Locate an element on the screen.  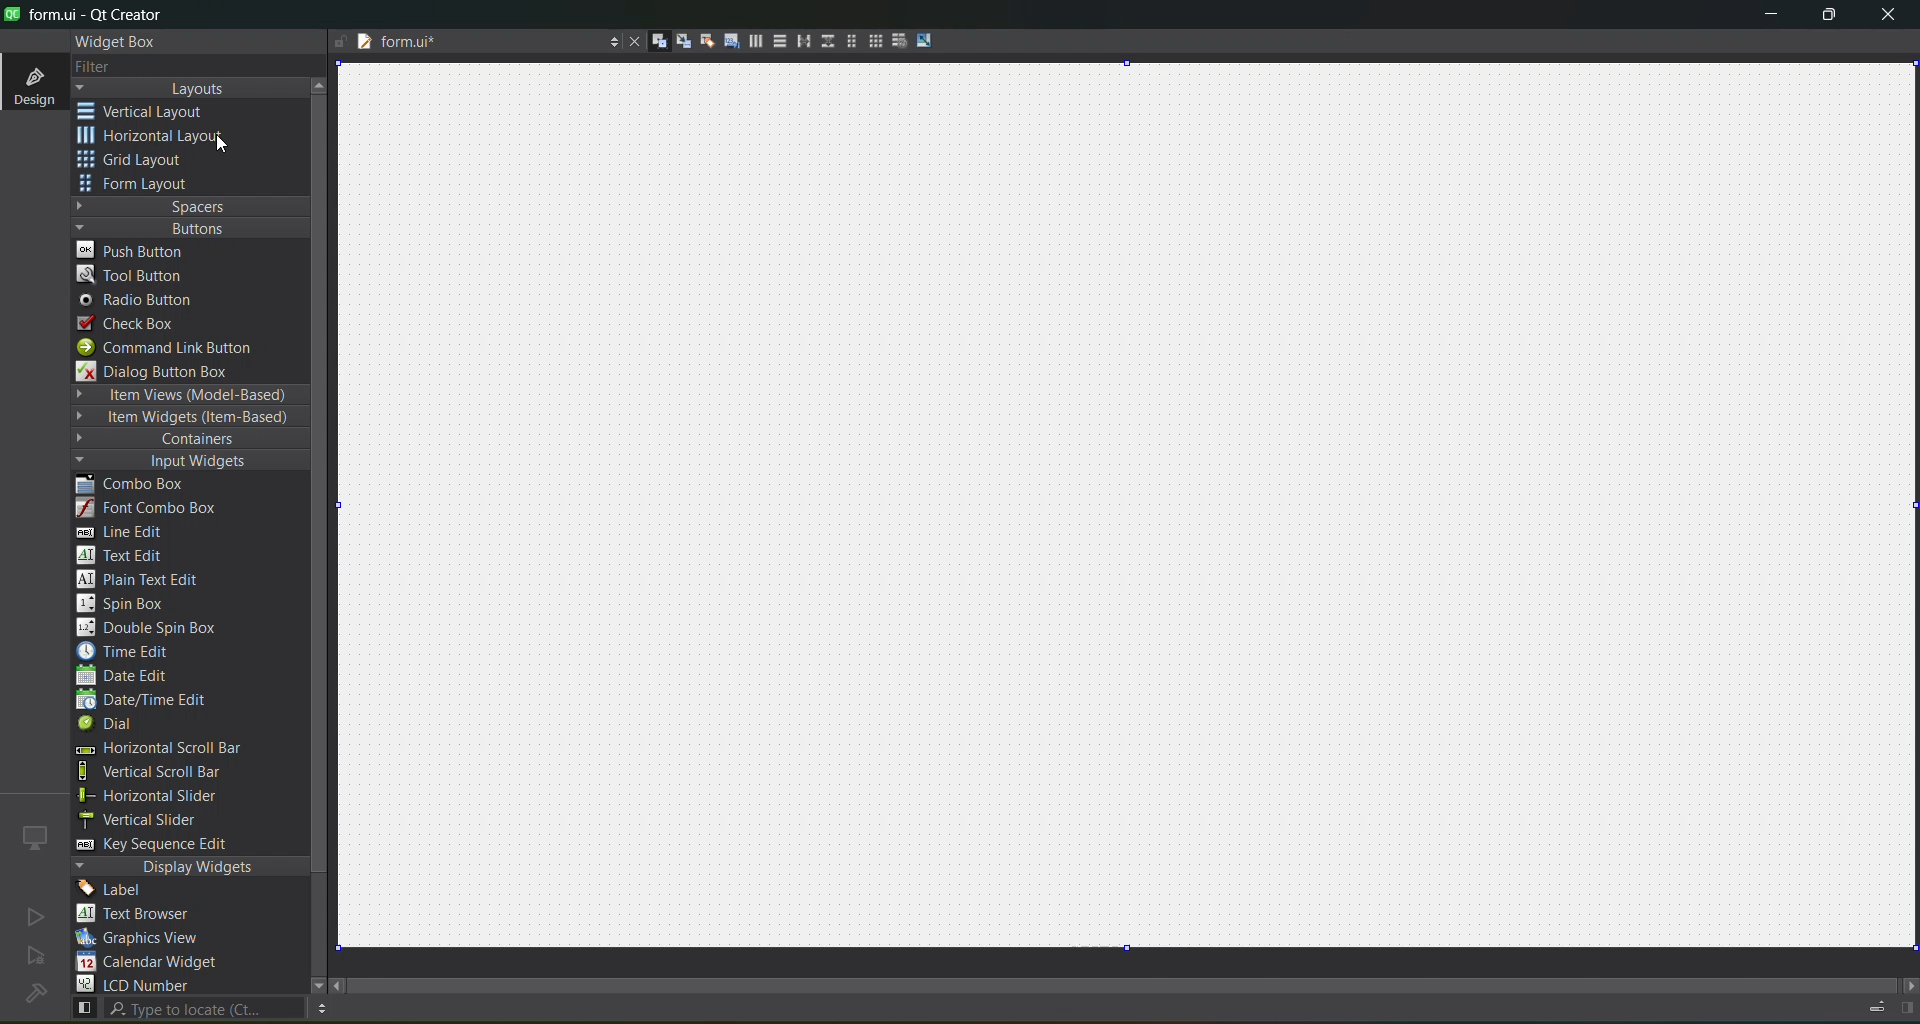
line edit  is located at coordinates (130, 532).